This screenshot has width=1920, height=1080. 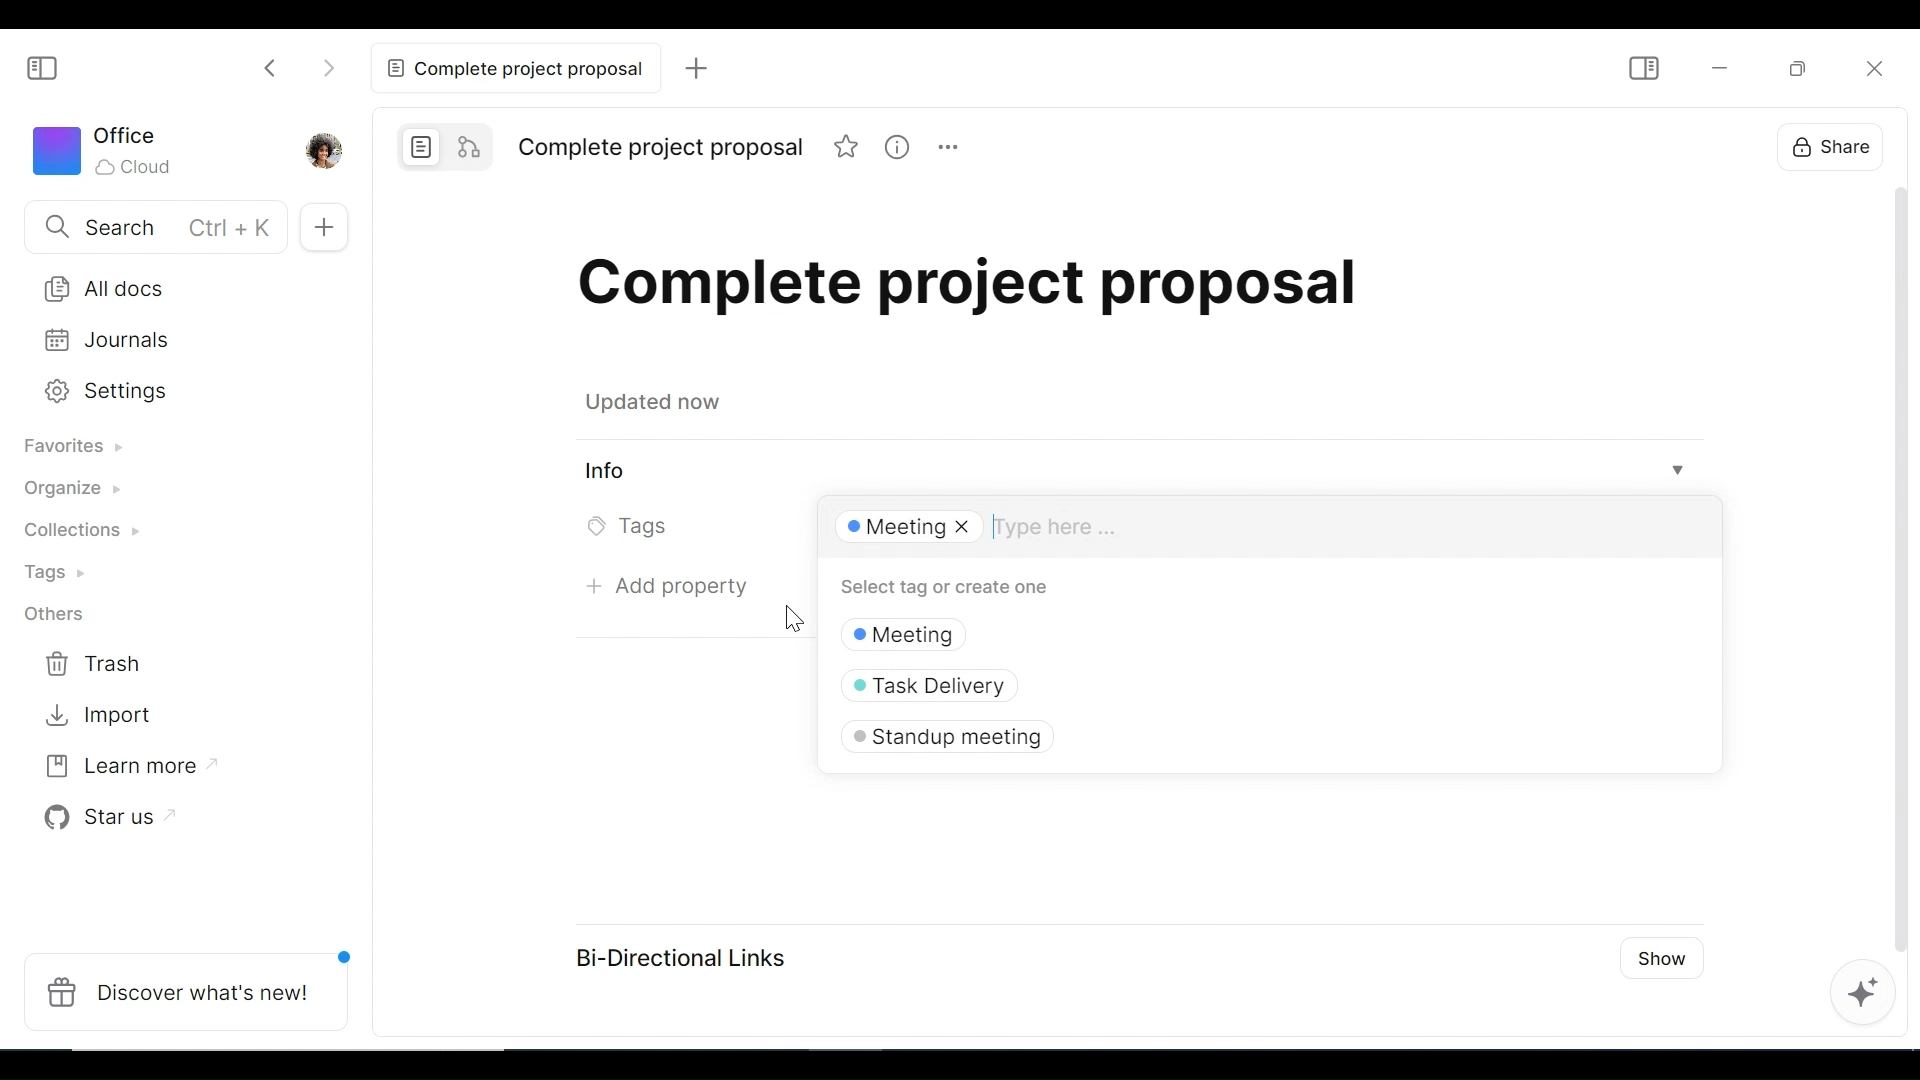 What do you see at coordinates (926, 633) in the screenshot?
I see `Meeting` at bounding box center [926, 633].